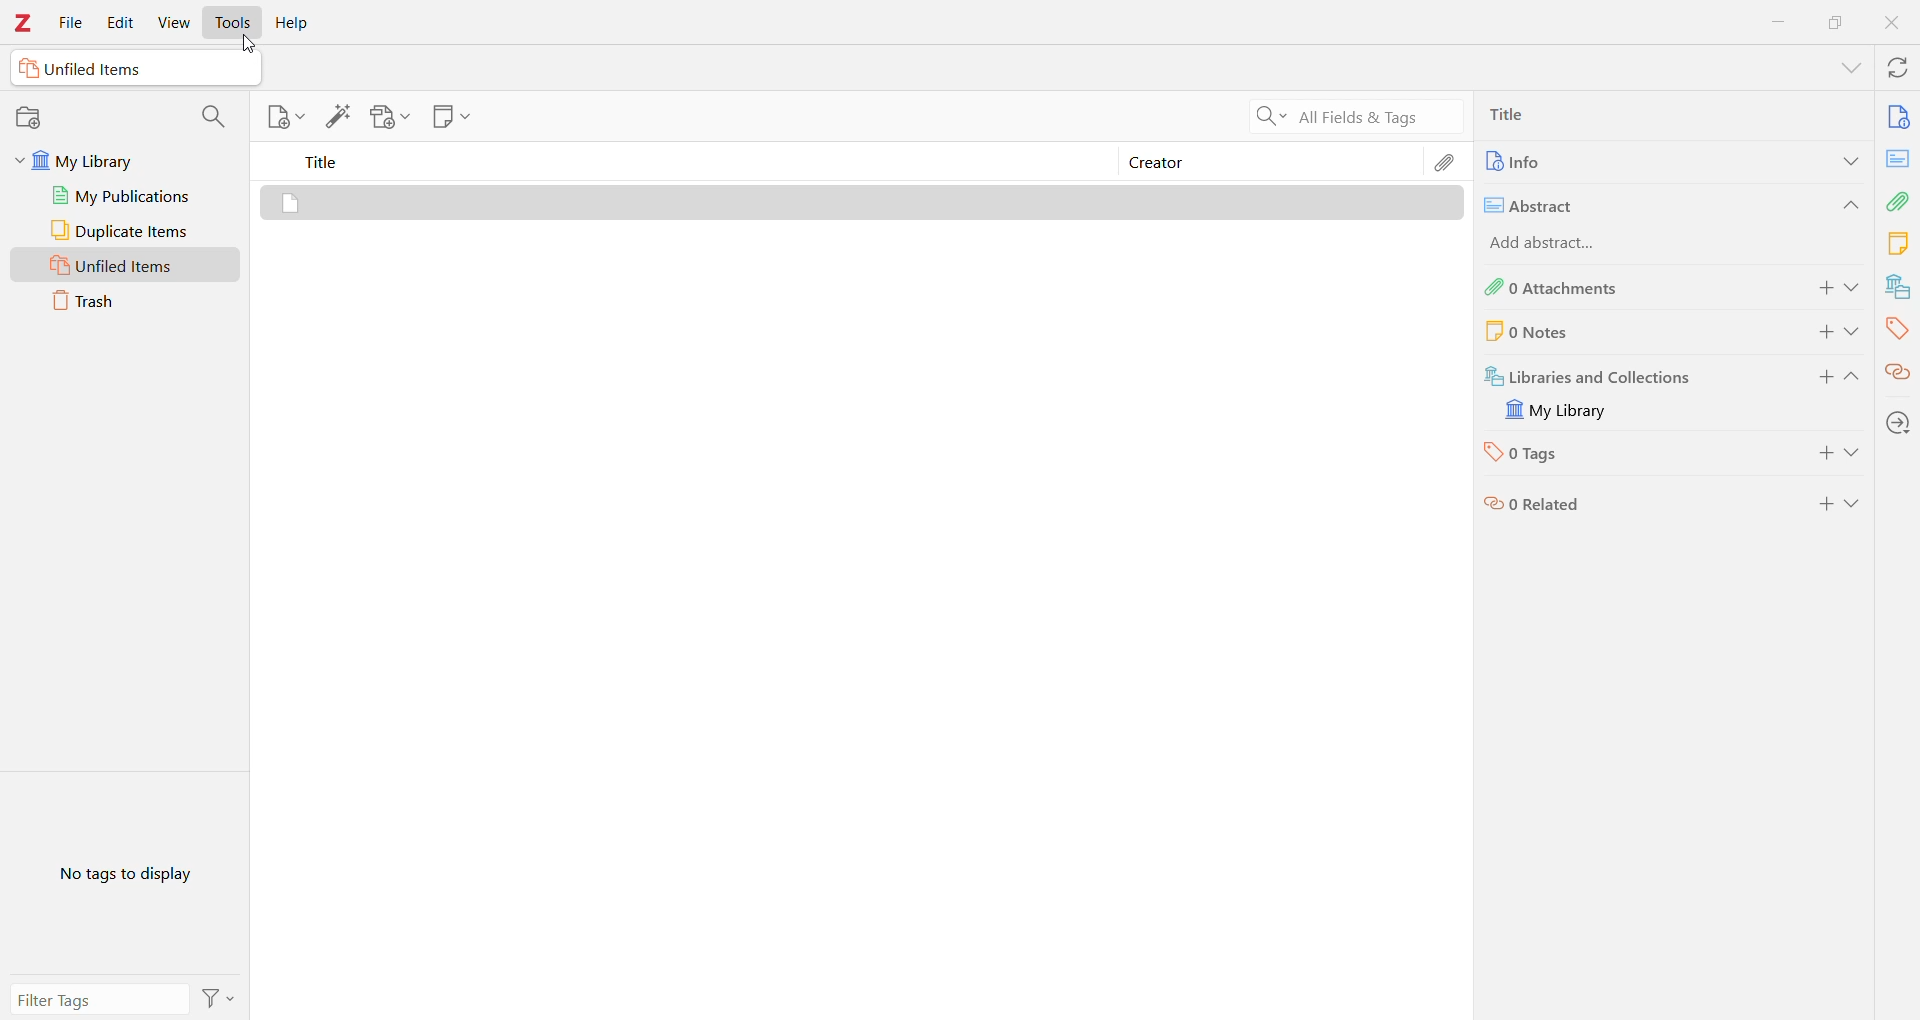 The height and width of the screenshot is (1020, 1920). Describe the element at coordinates (174, 22) in the screenshot. I see `View` at that location.